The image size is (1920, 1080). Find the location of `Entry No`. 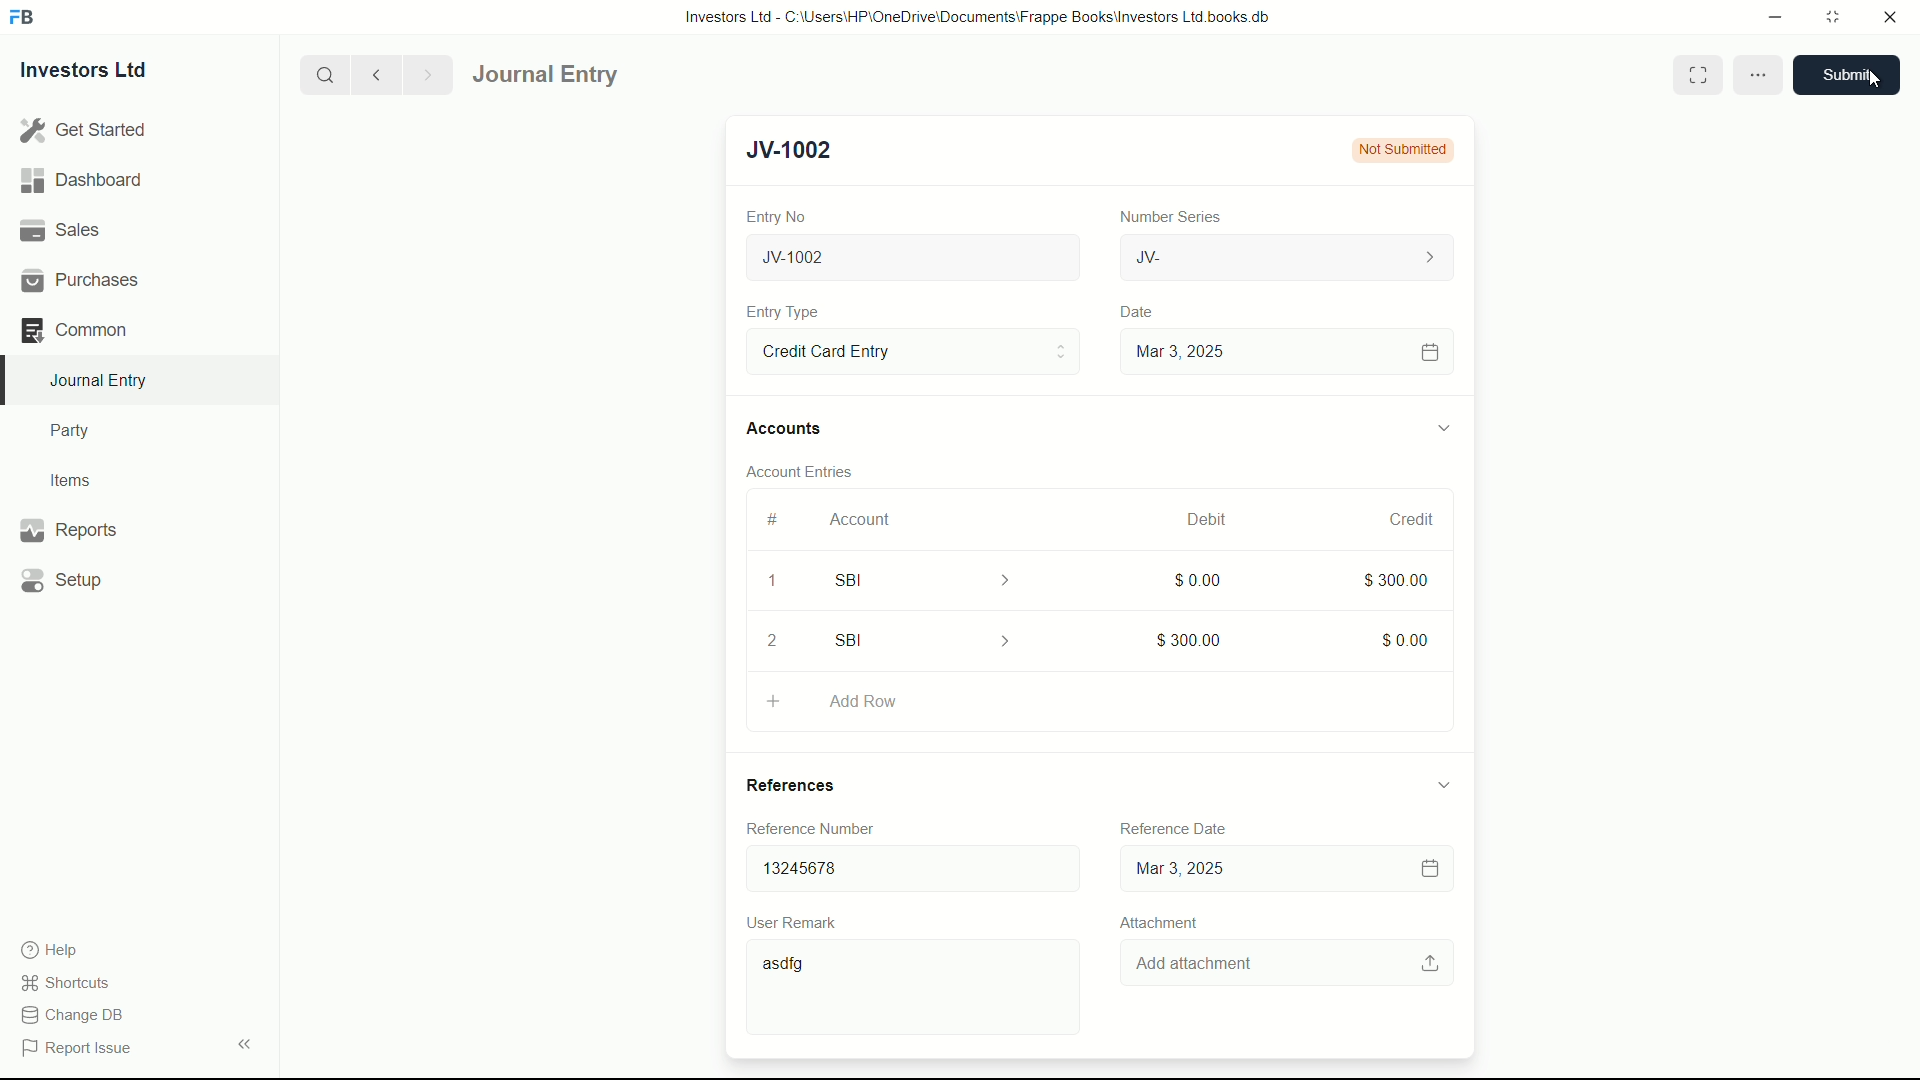

Entry No is located at coordinates (779, 214).